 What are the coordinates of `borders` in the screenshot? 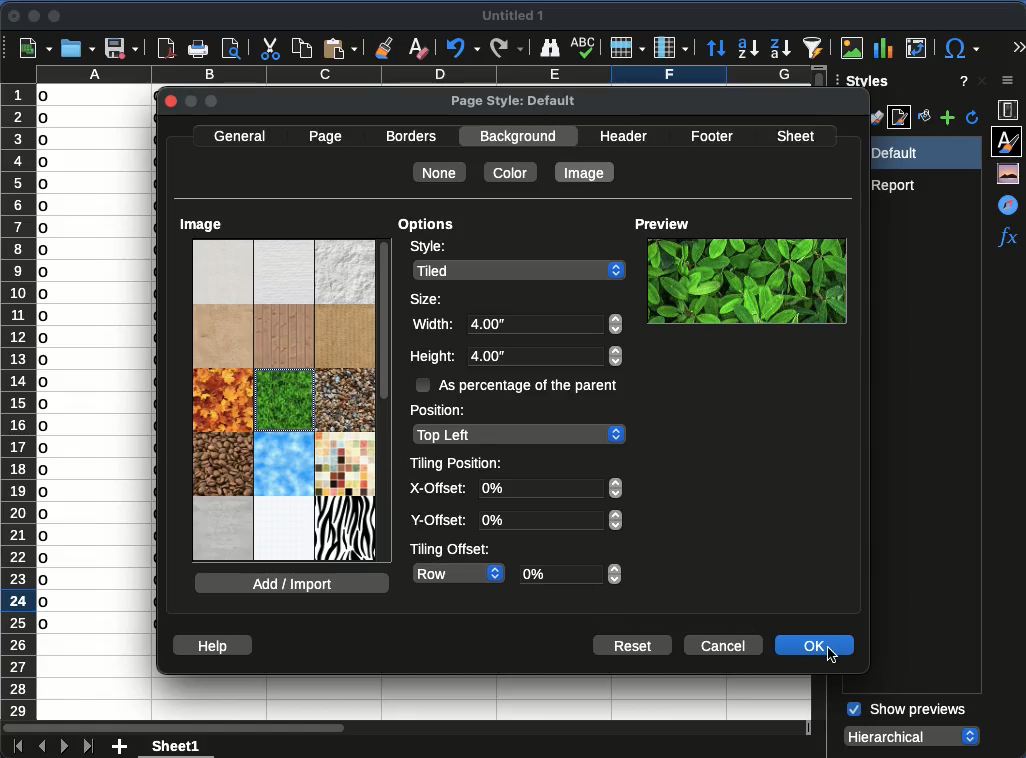 It's located at (414, 137).